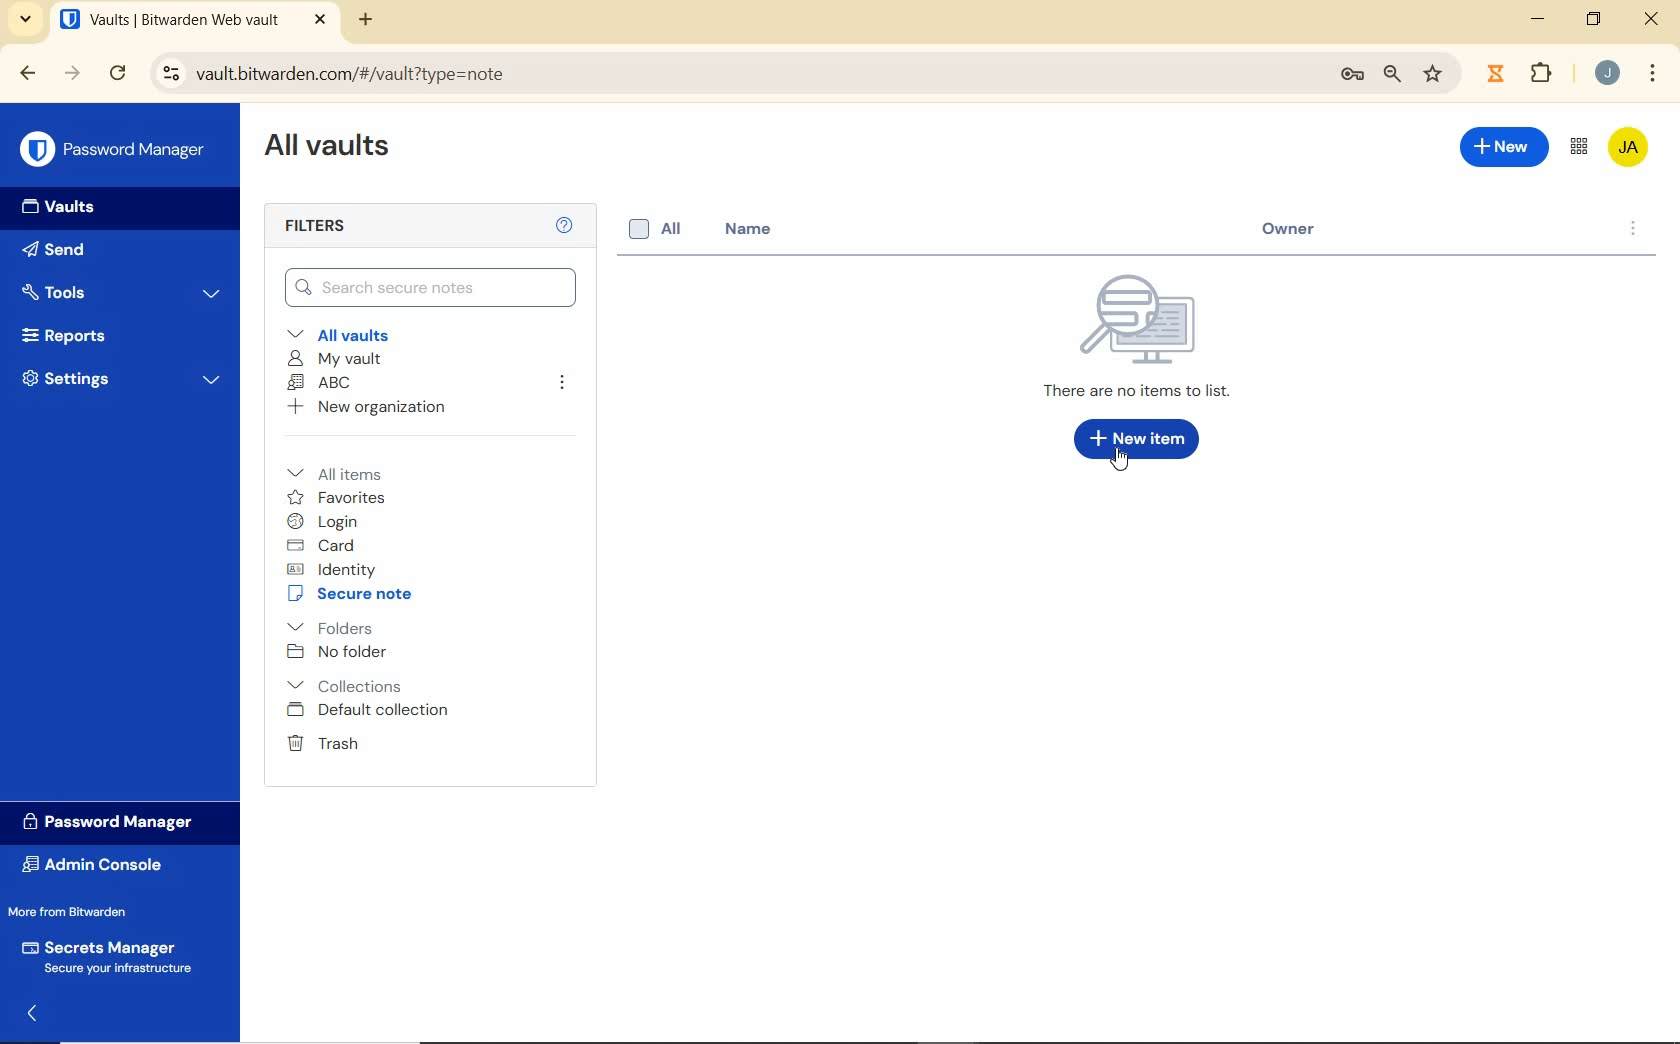 The width and height of the screenshot is (1680, 1044). Describe the element at coordinates (567, 226) in the screenshot. I see `Help` at that location.